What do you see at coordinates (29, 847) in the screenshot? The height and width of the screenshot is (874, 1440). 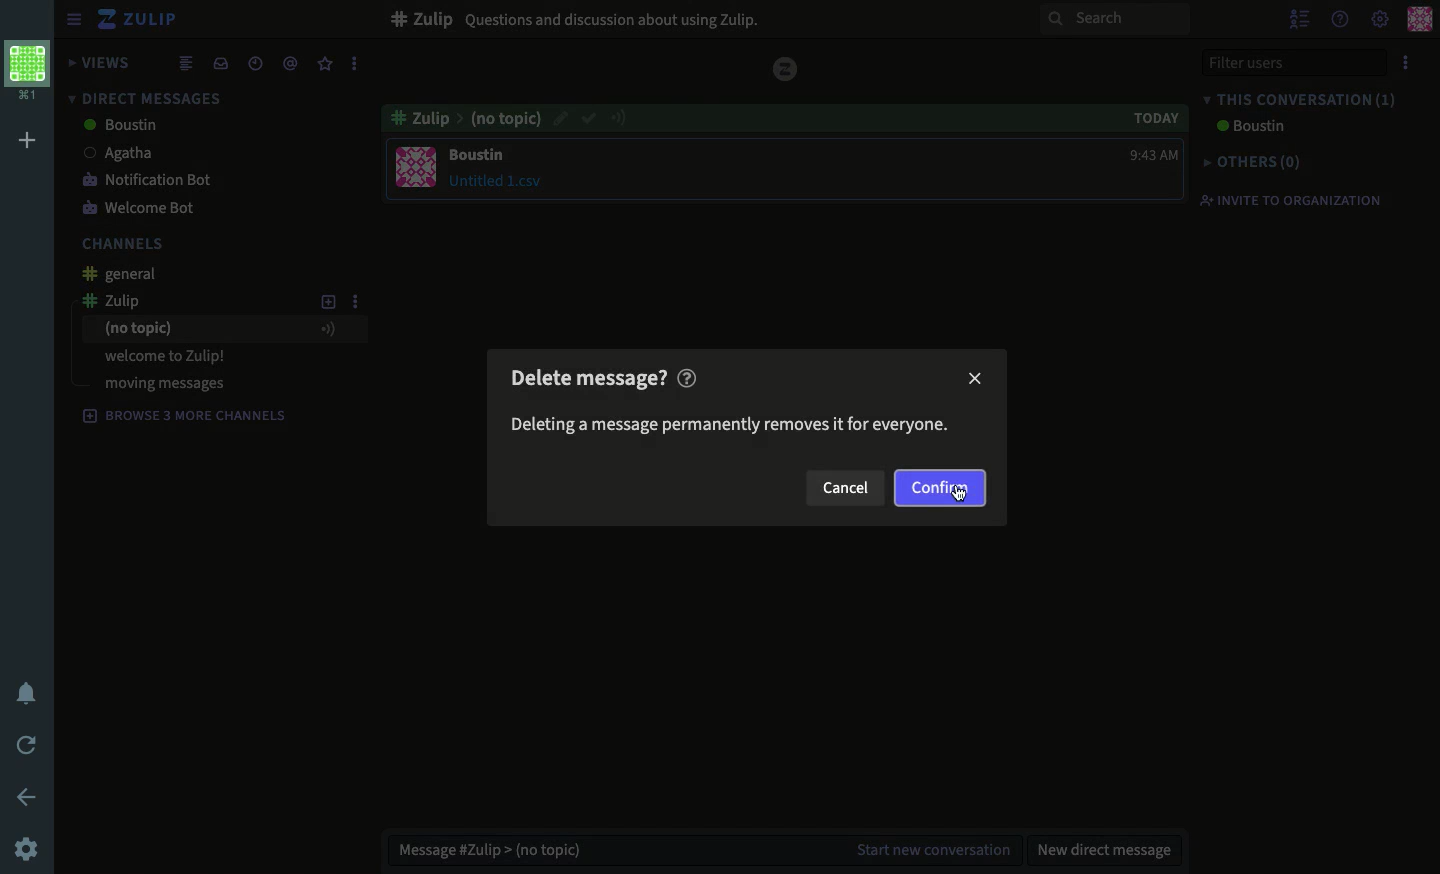 I see `settings` at bounding box center [29, 847].